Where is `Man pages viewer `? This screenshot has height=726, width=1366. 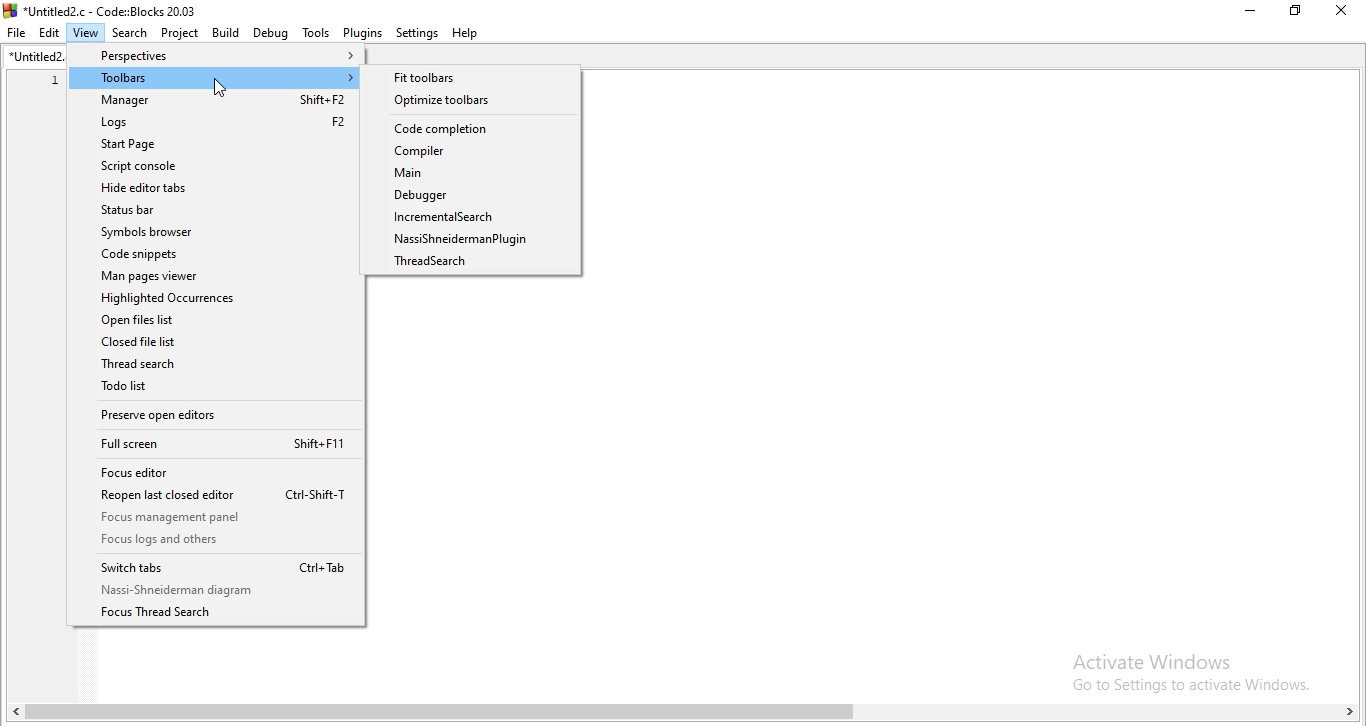 Man pages viewer  is located at coordinates (211, 278).